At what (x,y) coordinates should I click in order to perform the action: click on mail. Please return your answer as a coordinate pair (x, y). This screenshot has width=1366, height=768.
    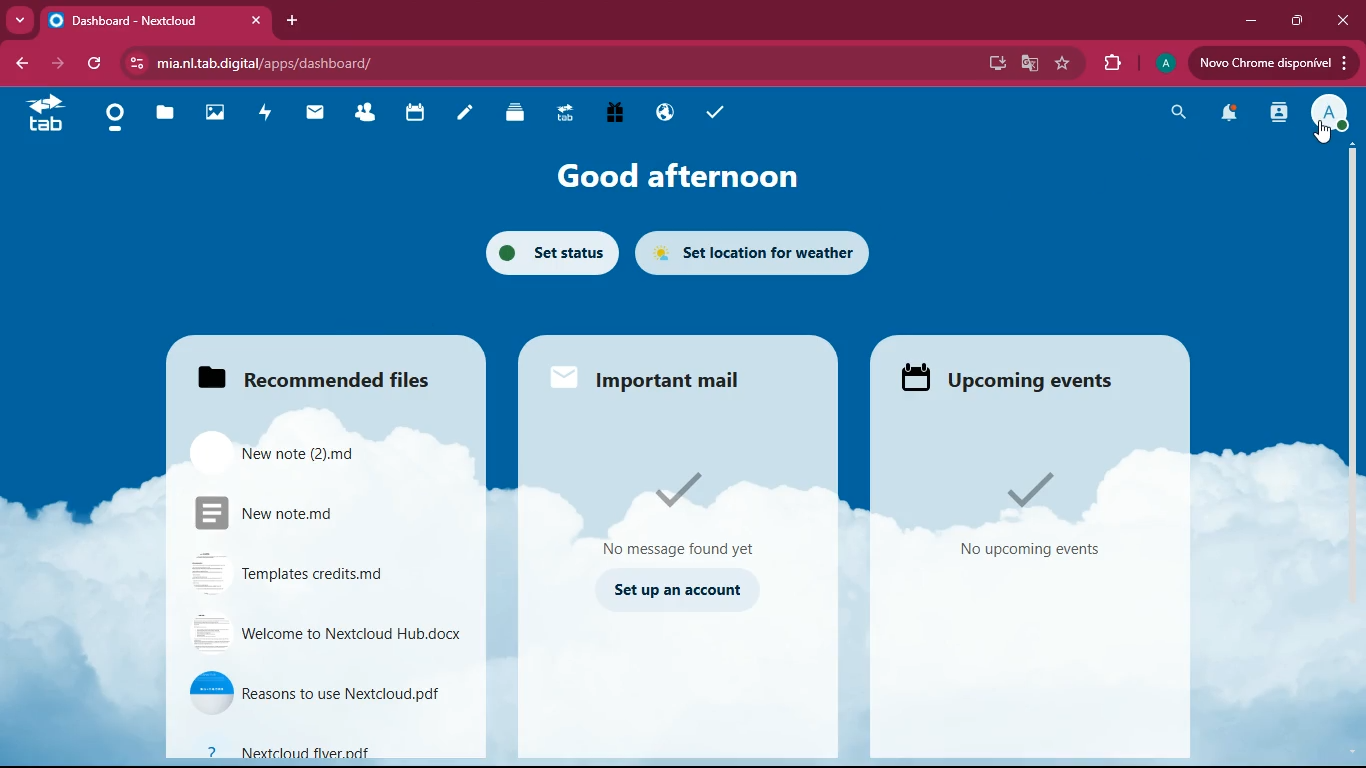
    Looking at the image, I should click on (666, 380).